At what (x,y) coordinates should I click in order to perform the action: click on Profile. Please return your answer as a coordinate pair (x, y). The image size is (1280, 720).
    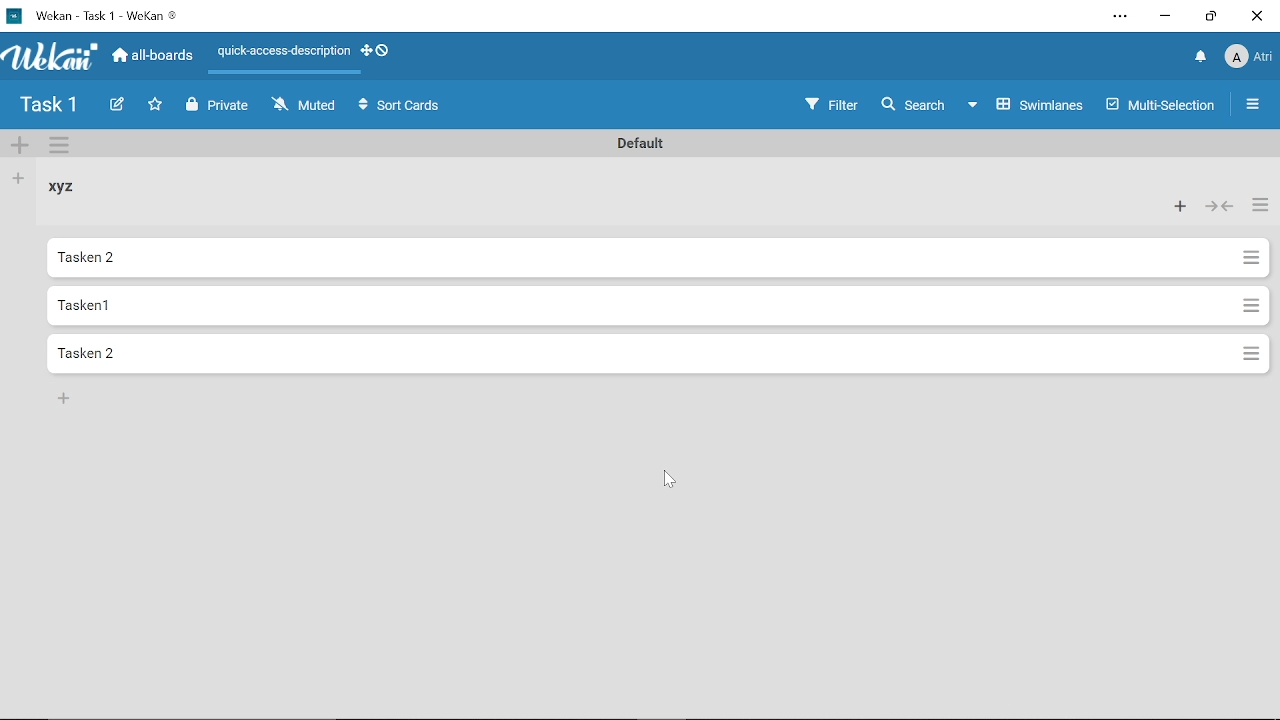
    Looking at the image, I should click on (1248, 57).